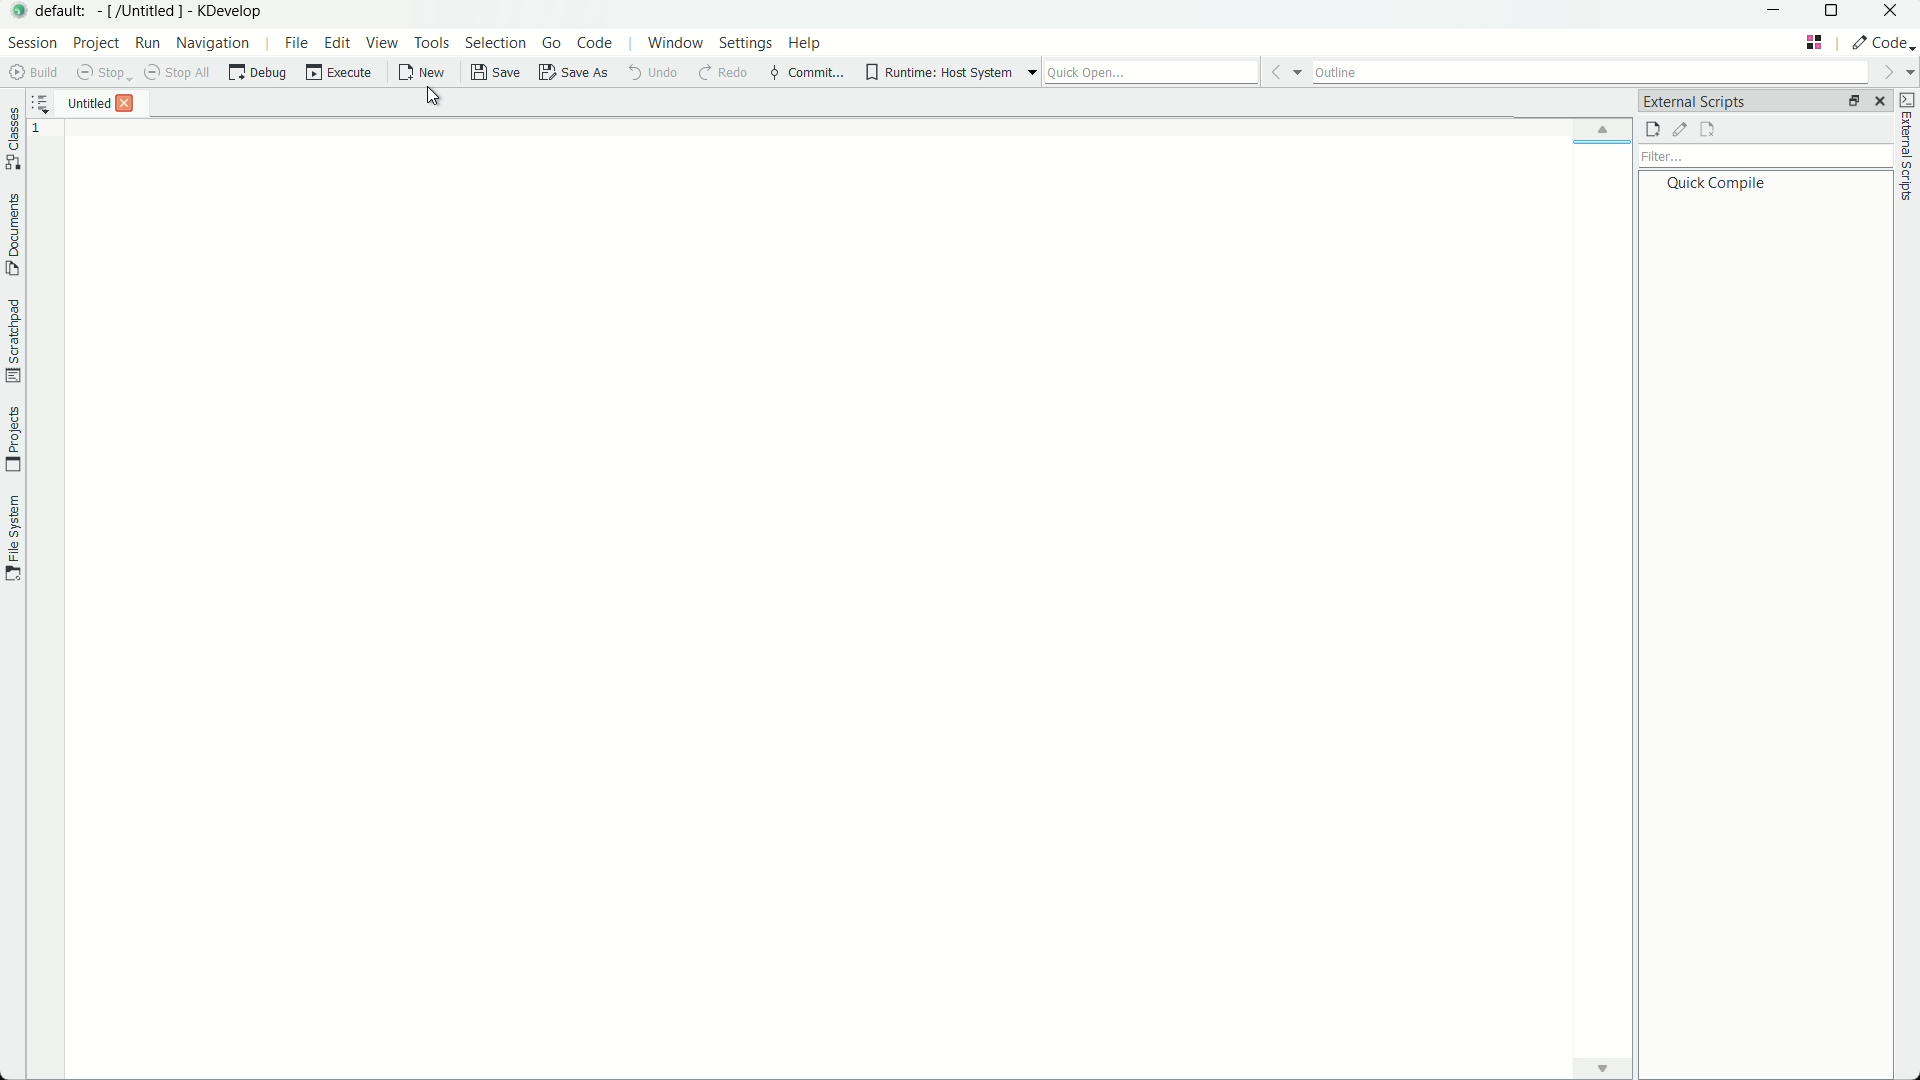 The image size is (1920, 1080). Describe the element at coordinates (1846, 103) in the screenshot. I see `change layout` at that location.